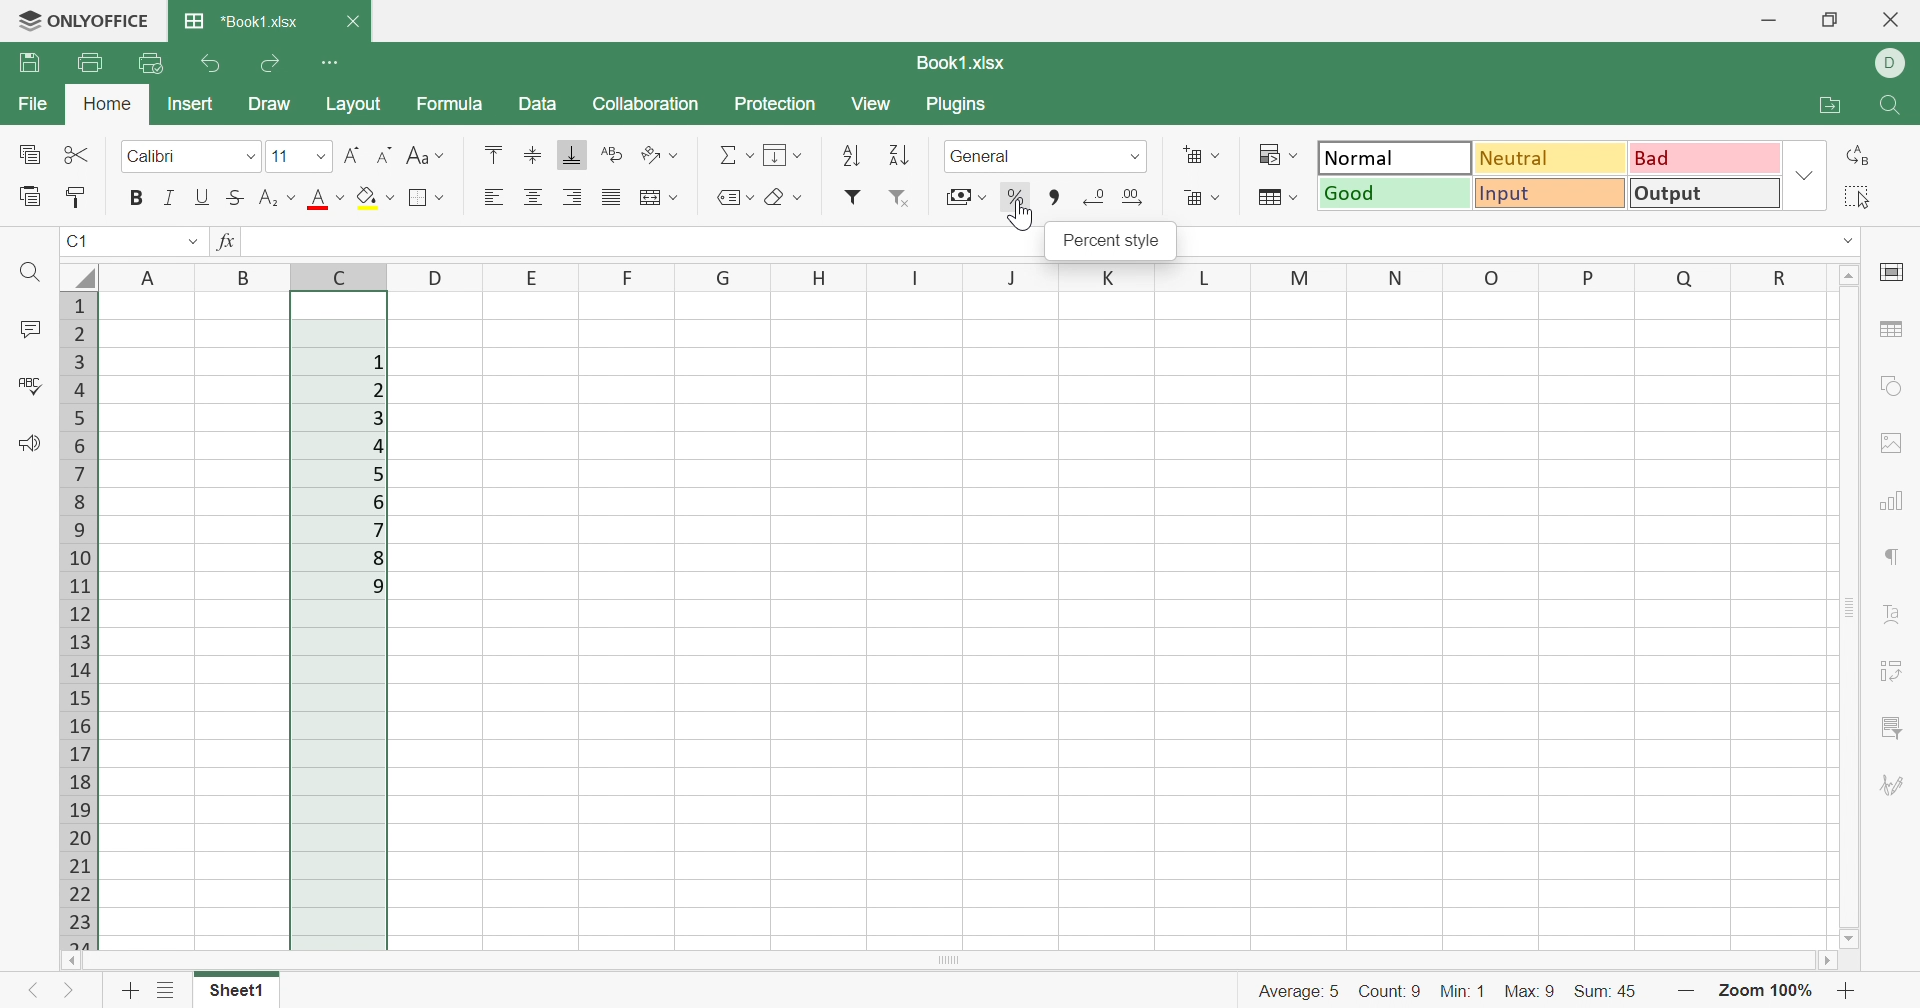  Describe the element at coordinates (1895, 559) in the screenshot. I see `Paragraph settings` at that location.